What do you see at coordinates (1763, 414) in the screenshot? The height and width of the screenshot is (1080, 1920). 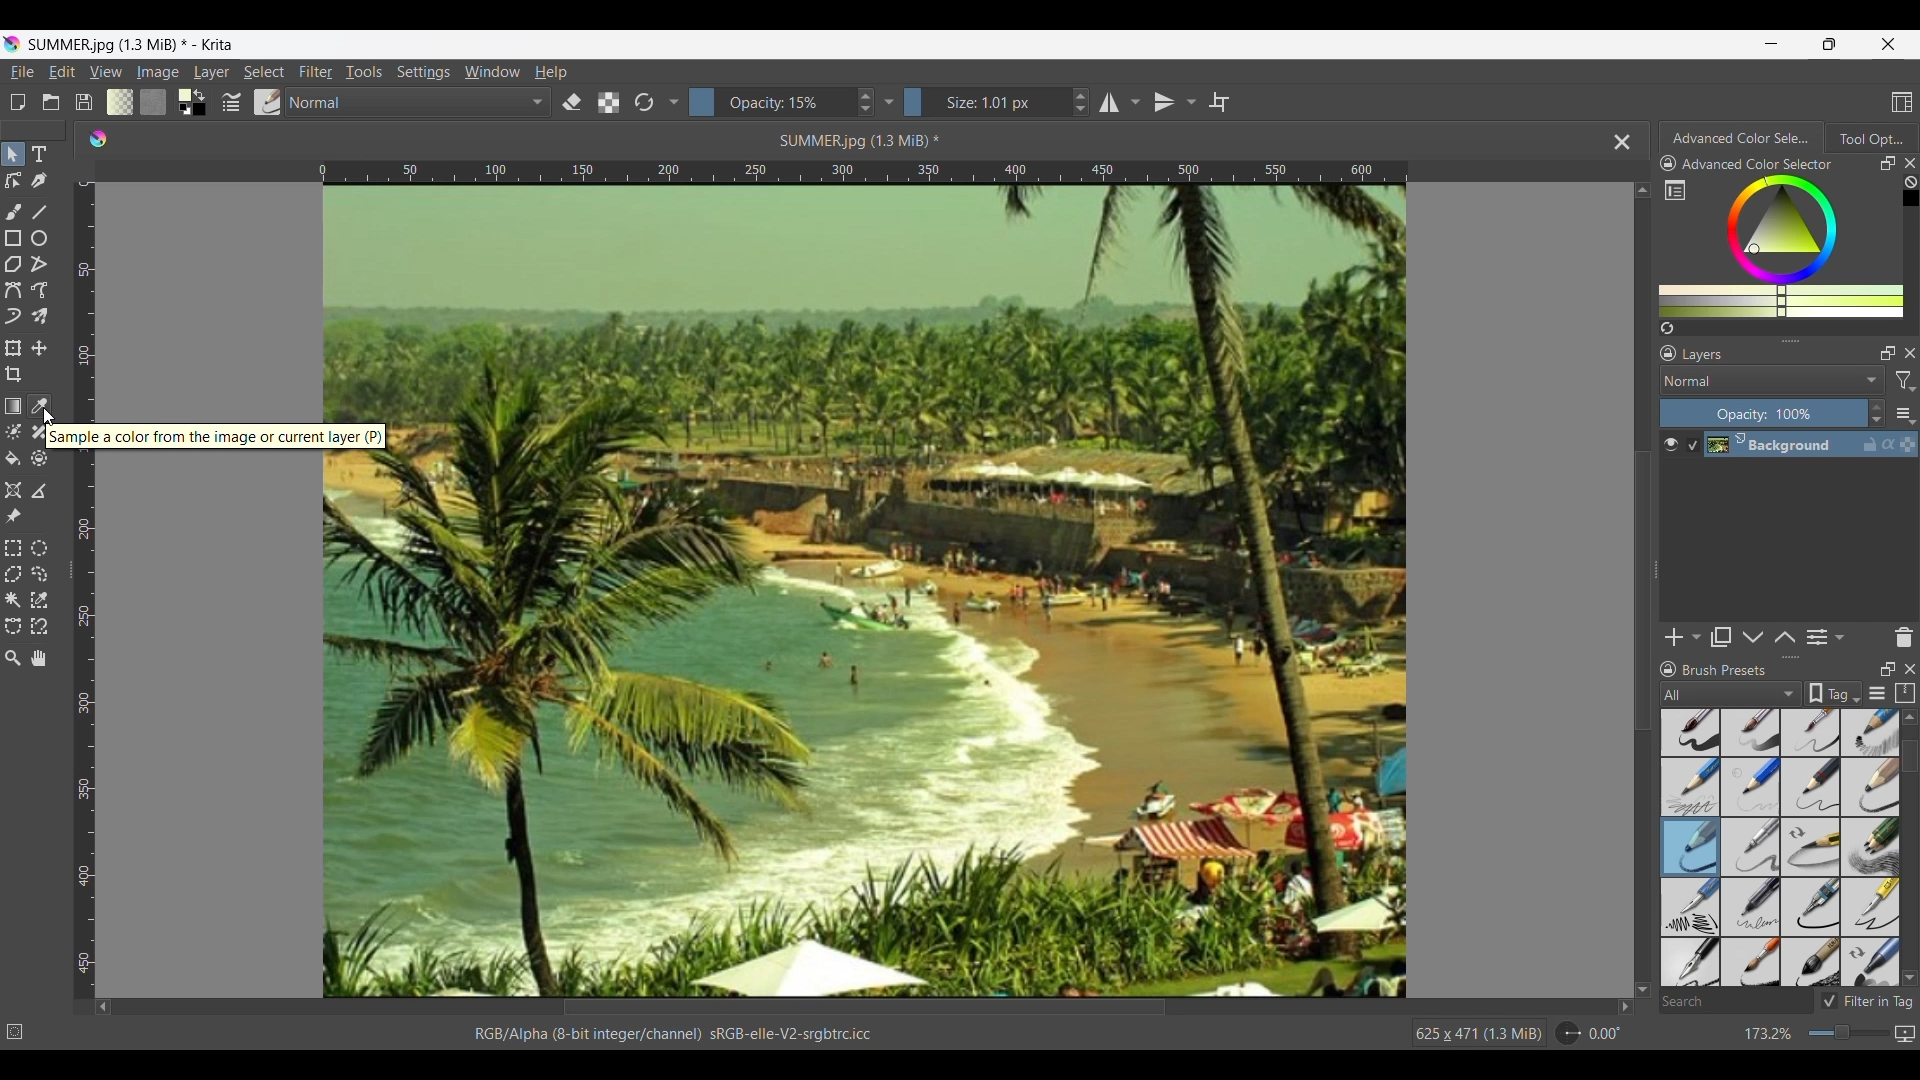 I see `Opacity: 100%` at bounding box center [1763, 414].